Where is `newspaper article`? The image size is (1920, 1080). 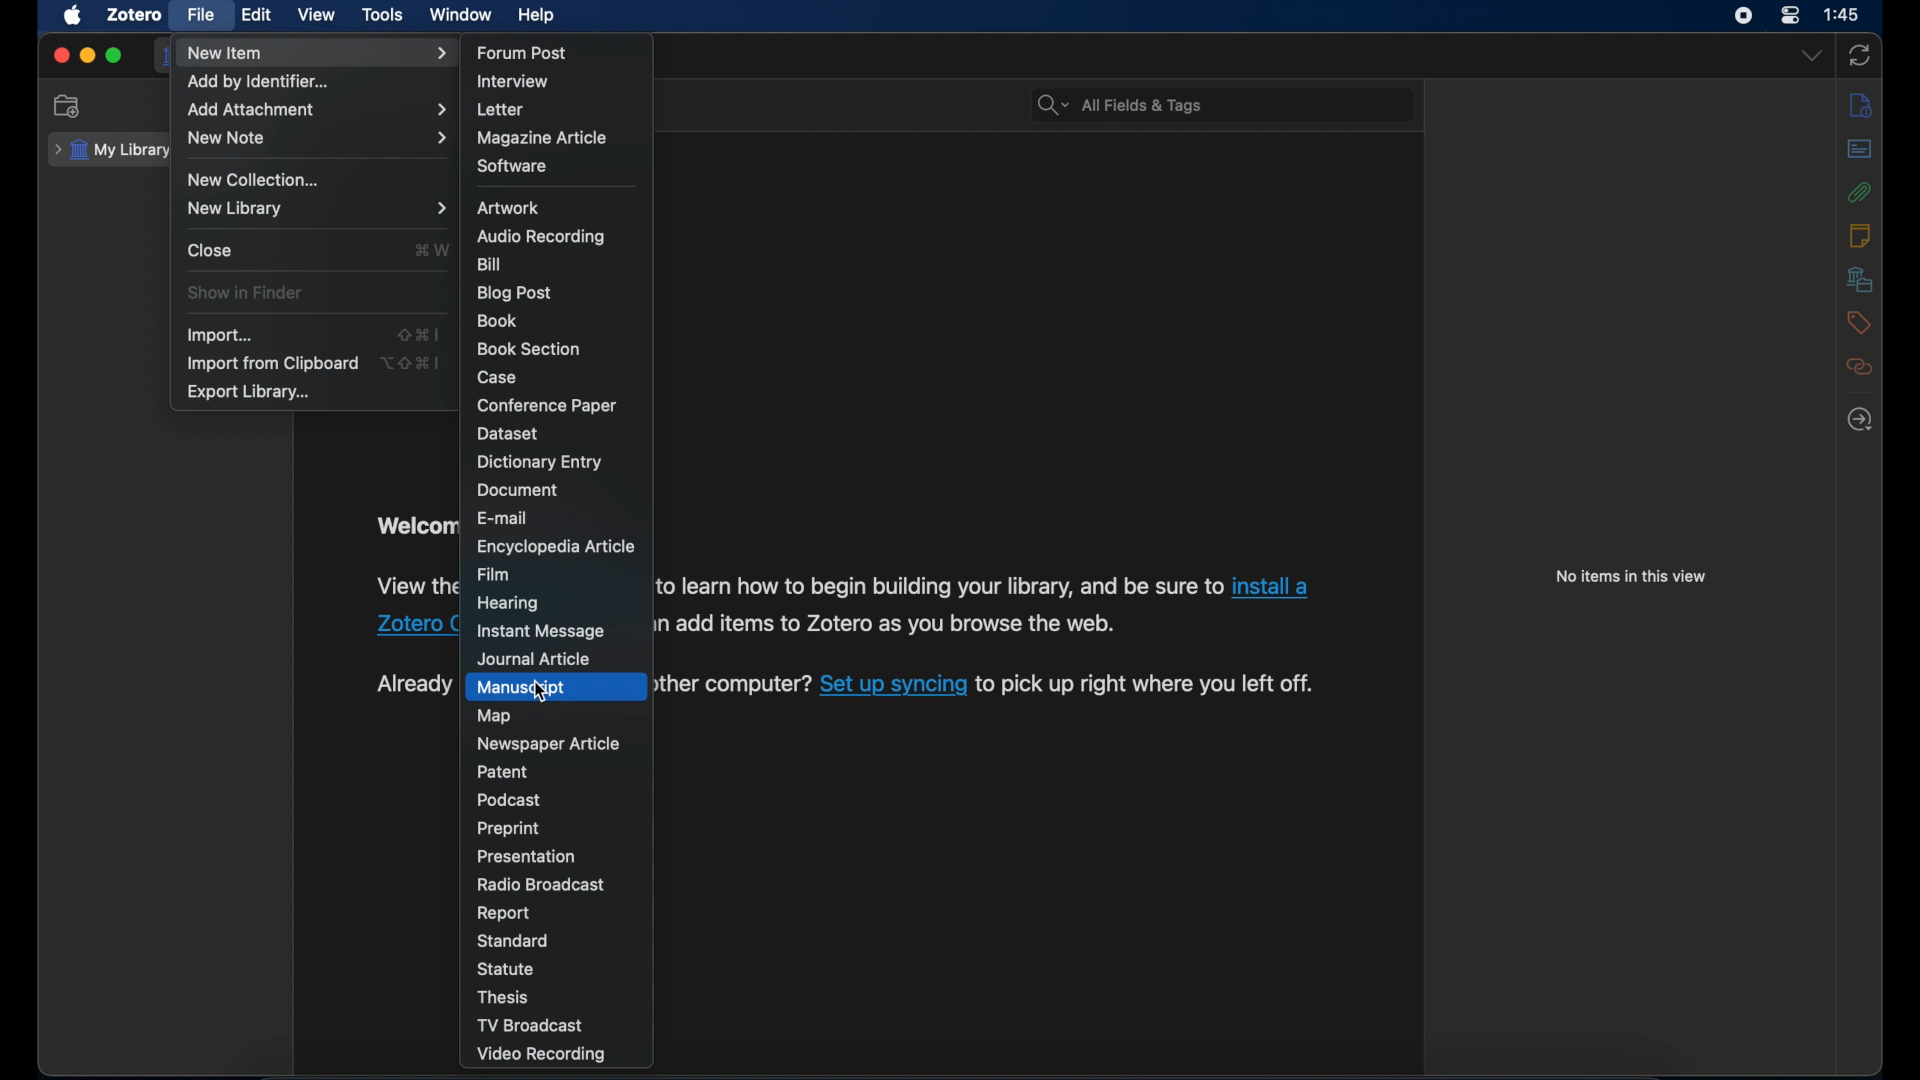 newspaper article is located at coordinates (547, 744).